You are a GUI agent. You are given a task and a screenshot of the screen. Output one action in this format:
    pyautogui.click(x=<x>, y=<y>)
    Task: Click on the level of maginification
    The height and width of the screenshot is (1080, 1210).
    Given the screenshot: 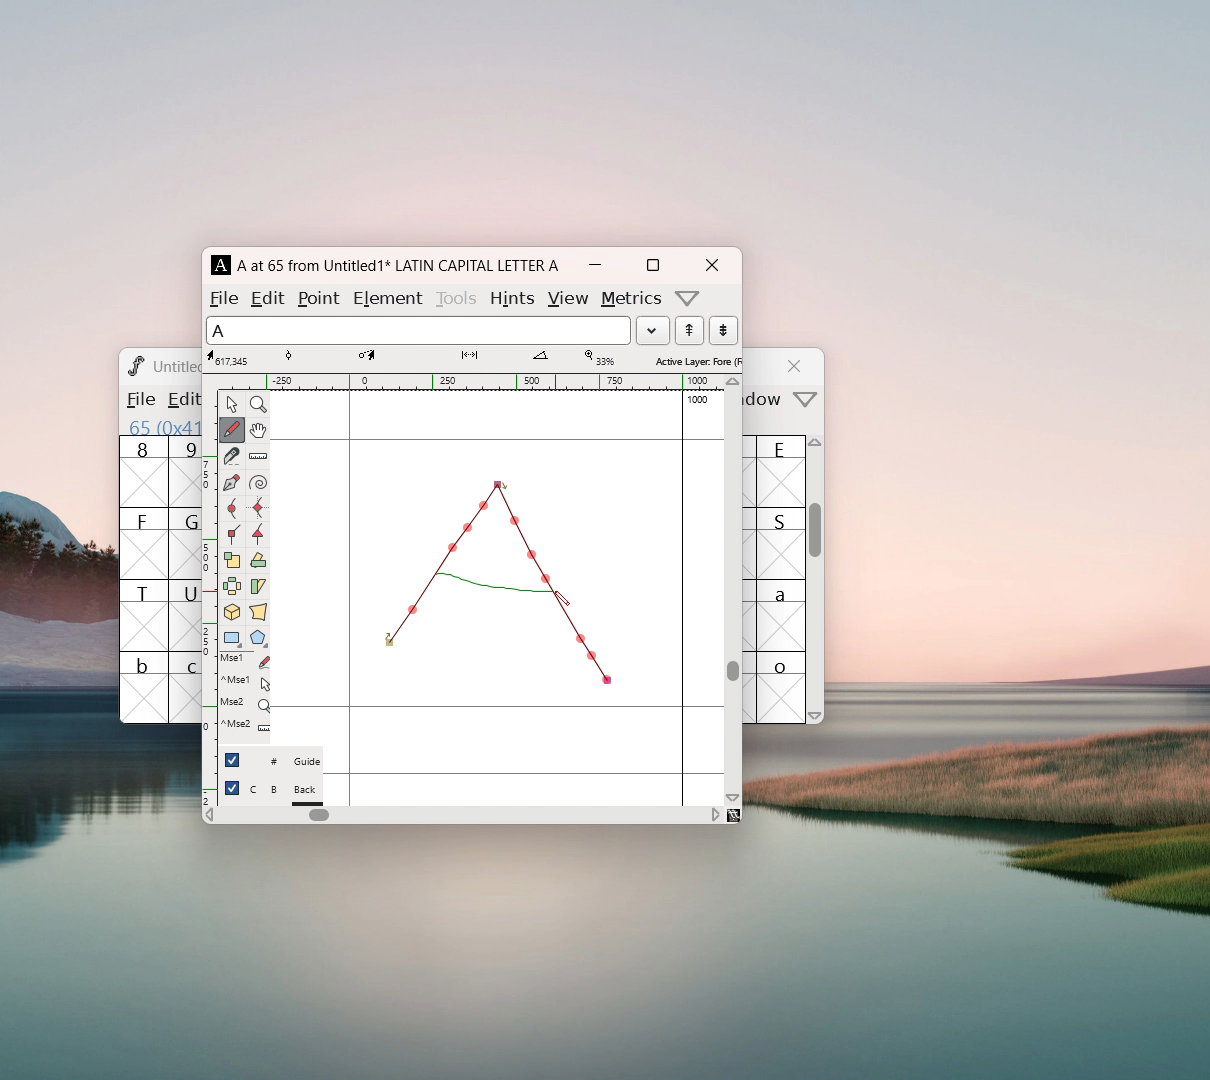 What is the action you would take?
    pyautogui.click(x=598, y=358)
    